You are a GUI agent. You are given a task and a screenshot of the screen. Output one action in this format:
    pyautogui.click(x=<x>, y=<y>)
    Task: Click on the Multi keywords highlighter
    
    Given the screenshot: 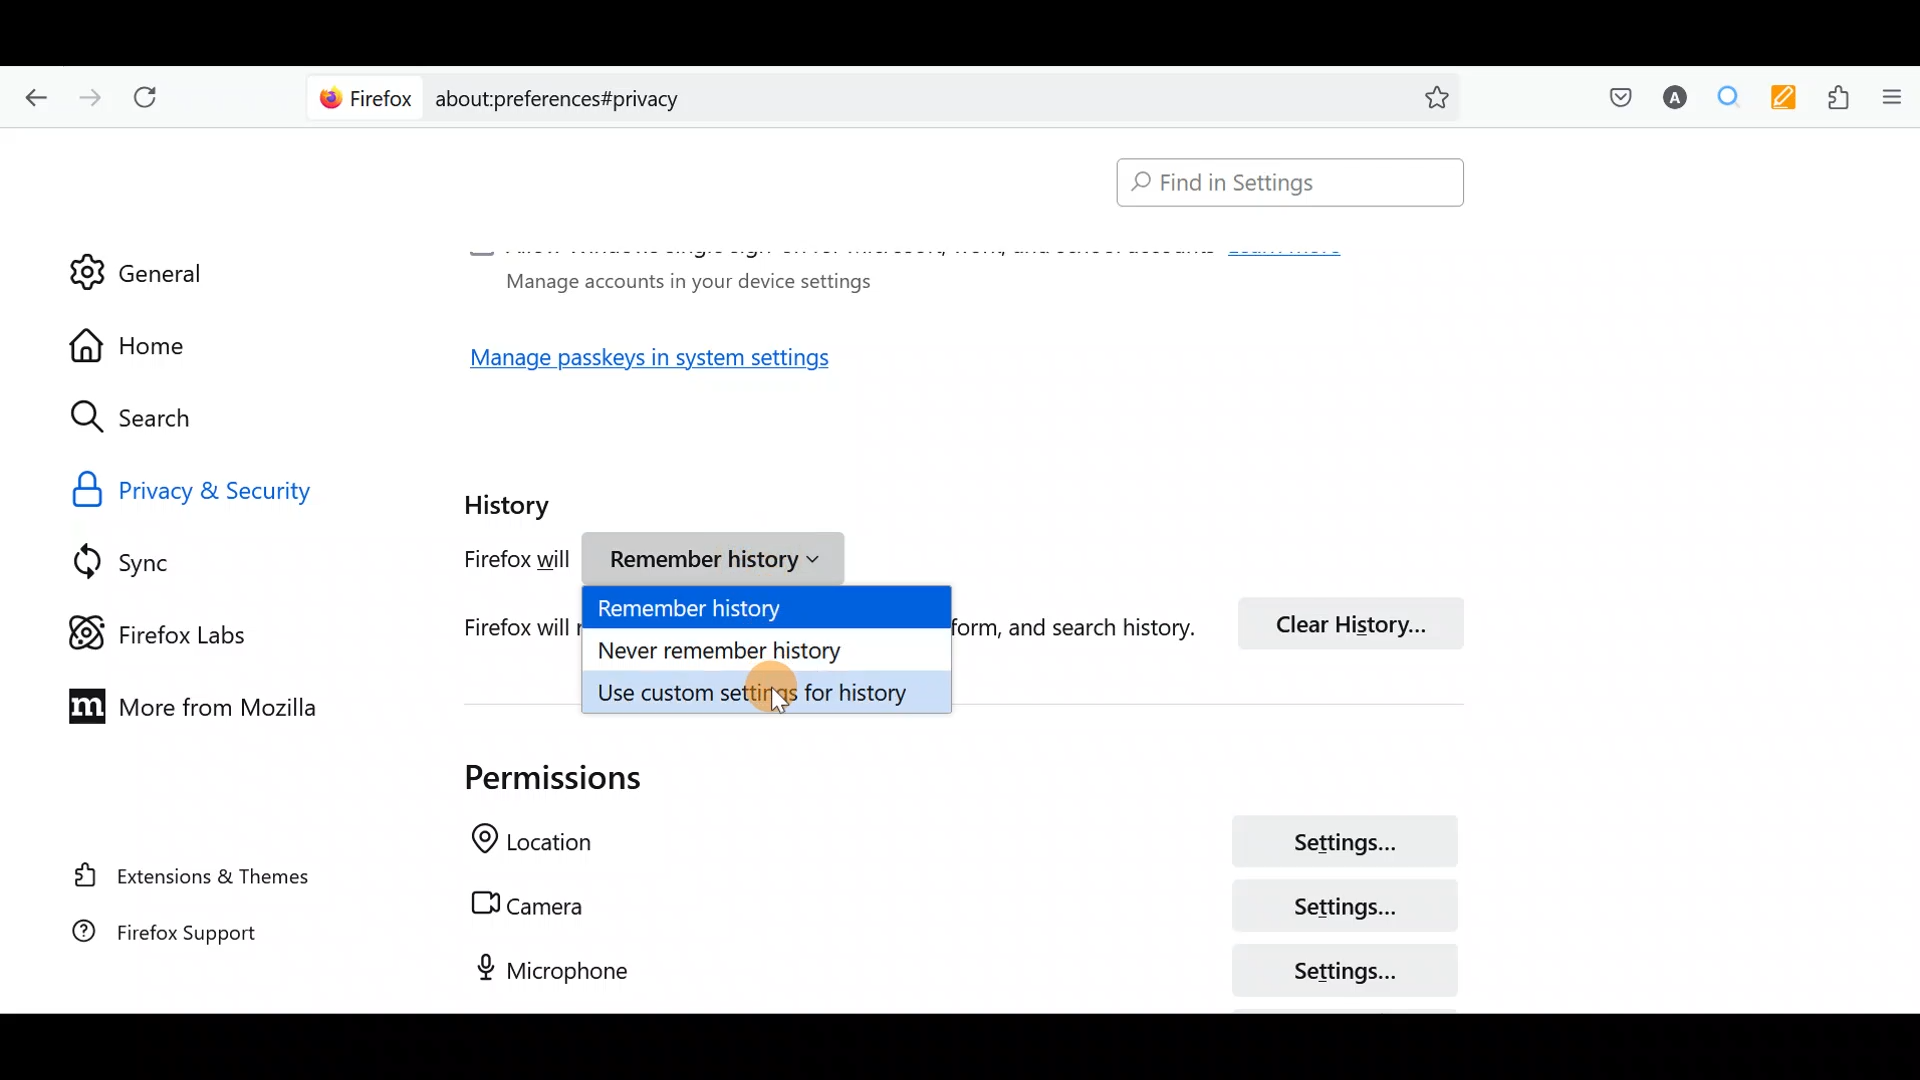 What is the action you would take?
    pyautogui.click(x=1778, y=100)
    